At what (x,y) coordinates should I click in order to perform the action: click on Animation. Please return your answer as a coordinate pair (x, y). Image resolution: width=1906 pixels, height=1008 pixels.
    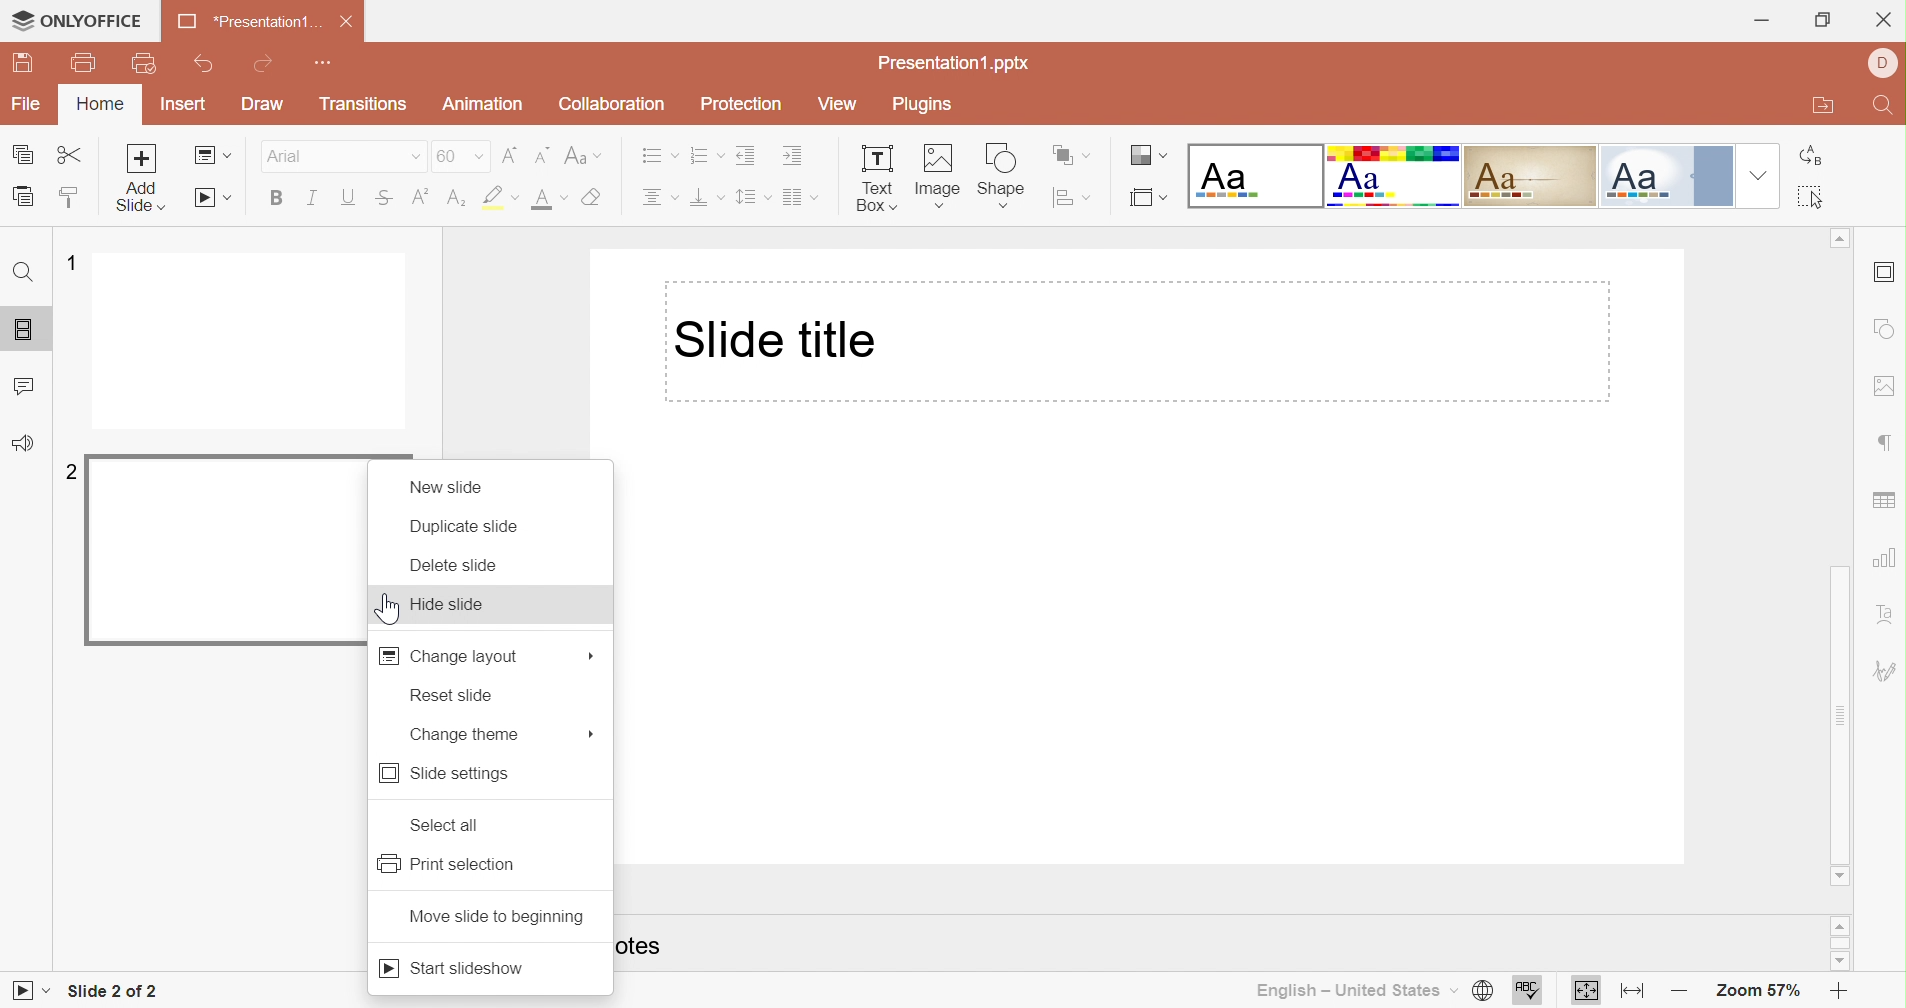
    Looking at the image, I should click on (484, 107).